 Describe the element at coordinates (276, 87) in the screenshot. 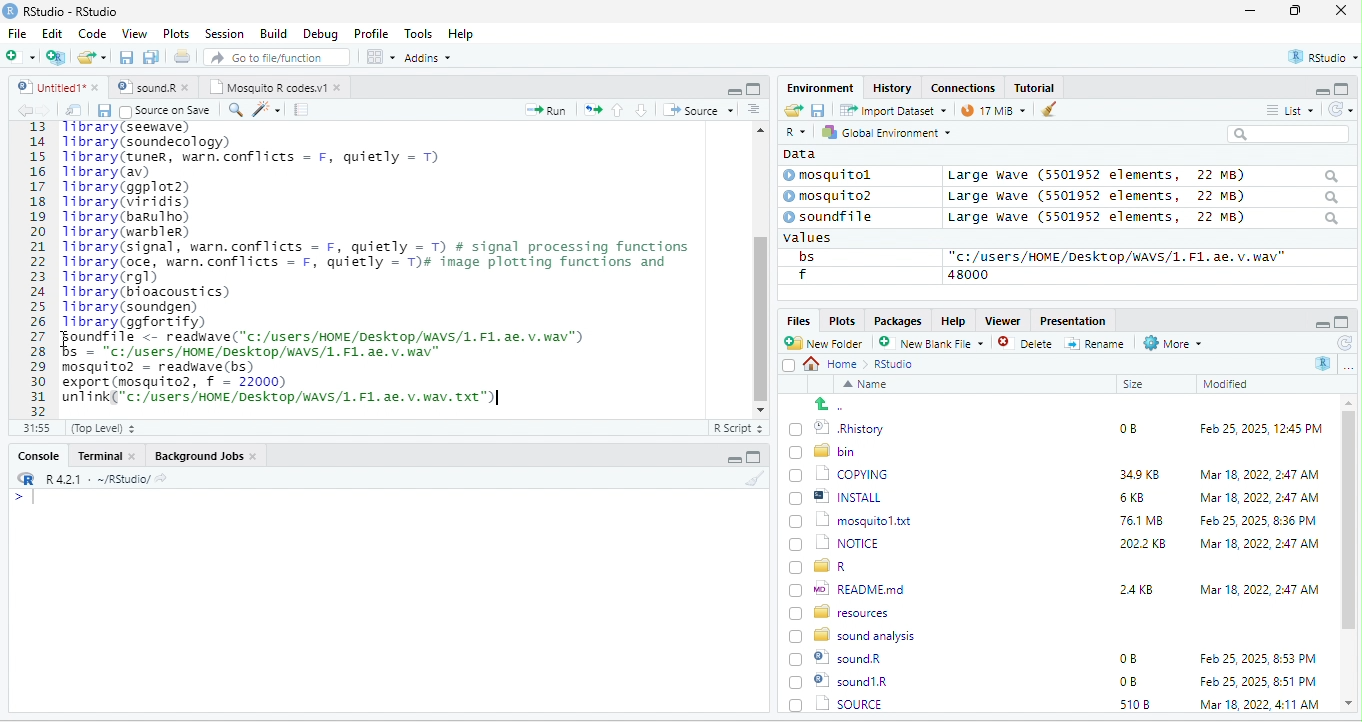

I see `Mosquito R codes.v1` at that location.